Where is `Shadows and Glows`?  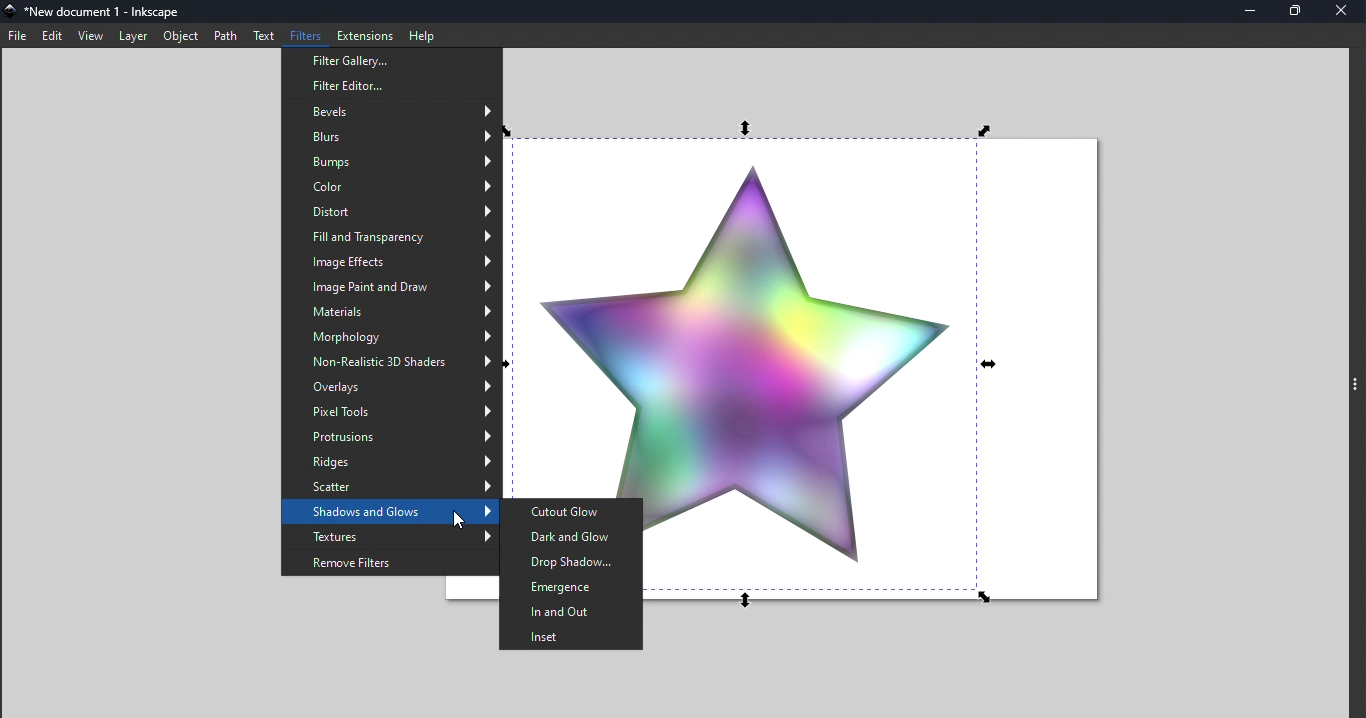
Shadows and Glows is located at coordinates (393, 512).